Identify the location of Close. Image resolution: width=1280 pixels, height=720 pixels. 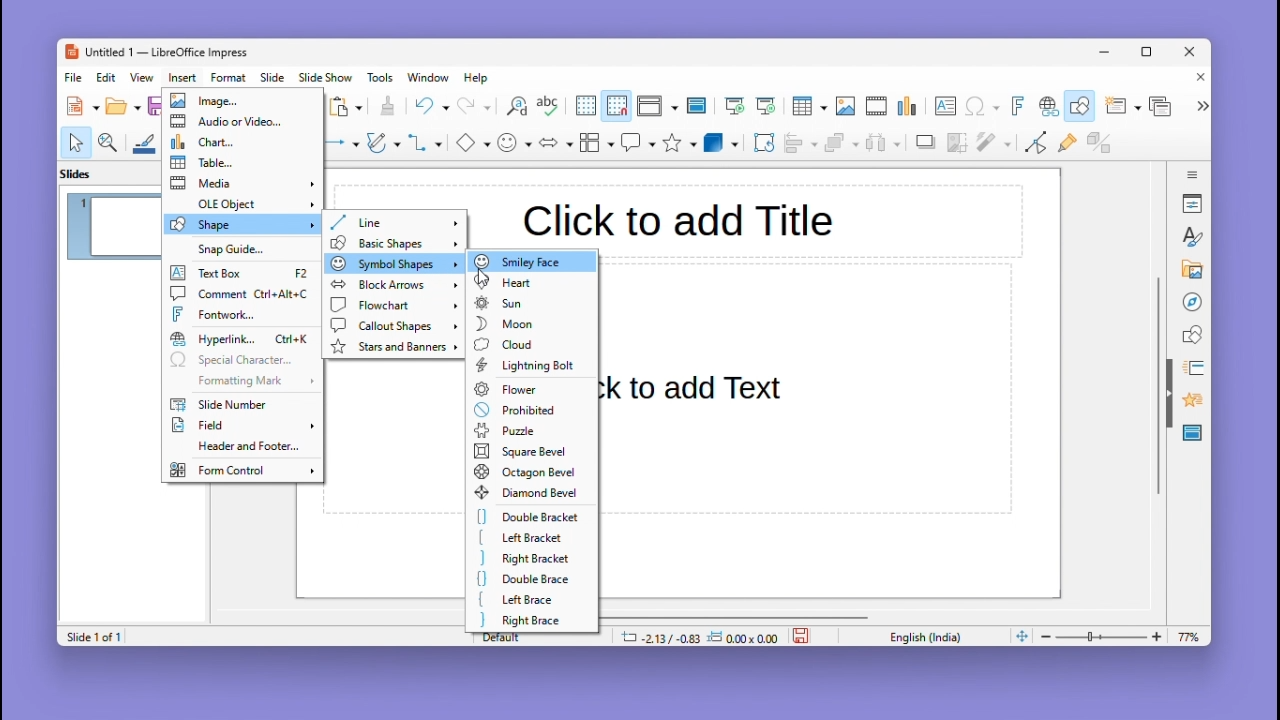
(1191, 53).